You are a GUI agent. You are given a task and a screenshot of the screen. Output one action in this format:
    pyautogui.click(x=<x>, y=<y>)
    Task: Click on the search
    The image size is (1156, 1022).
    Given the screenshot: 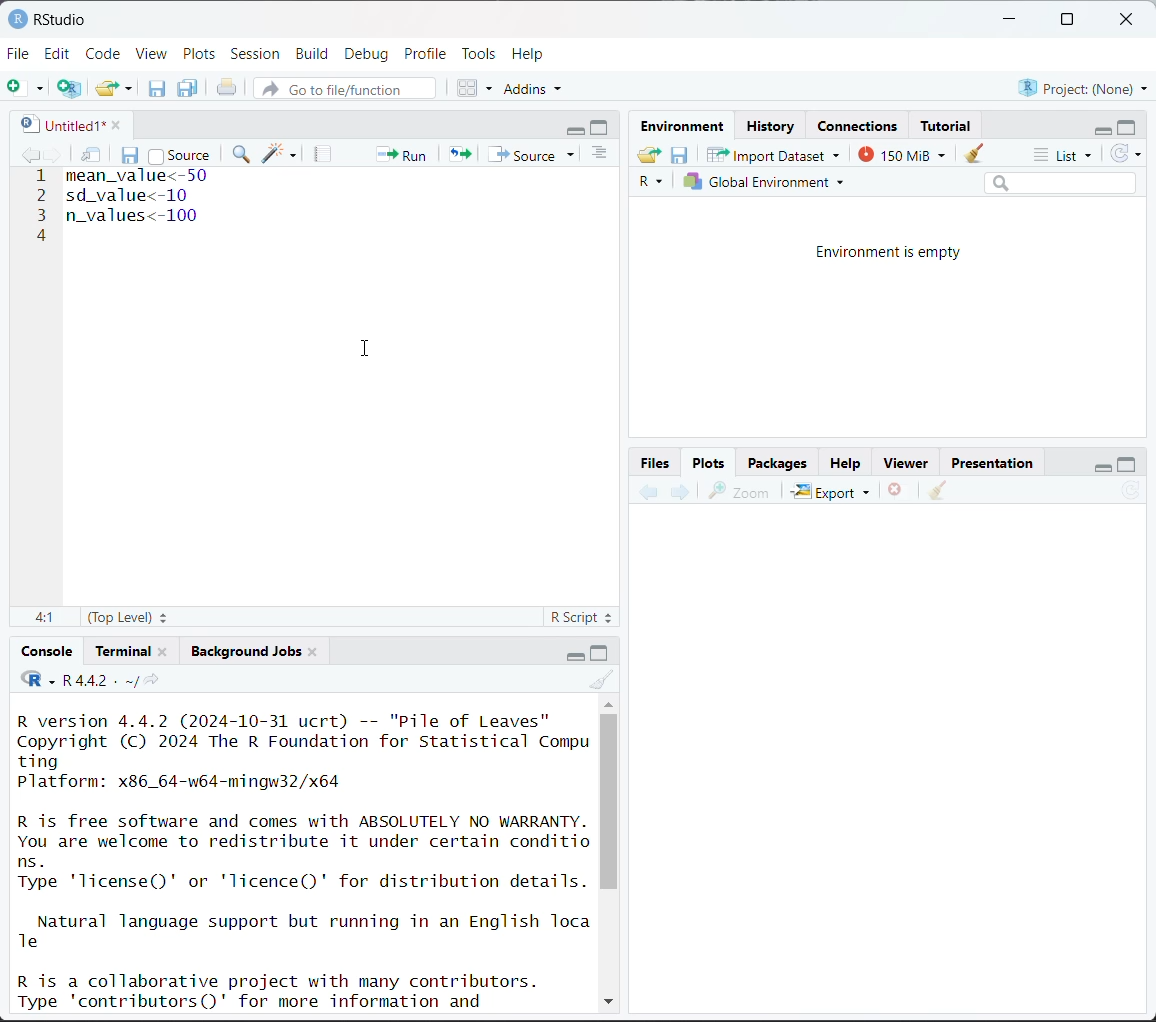 What is the action you would take?
    pyautogui.click(x=1060, y=182)
    